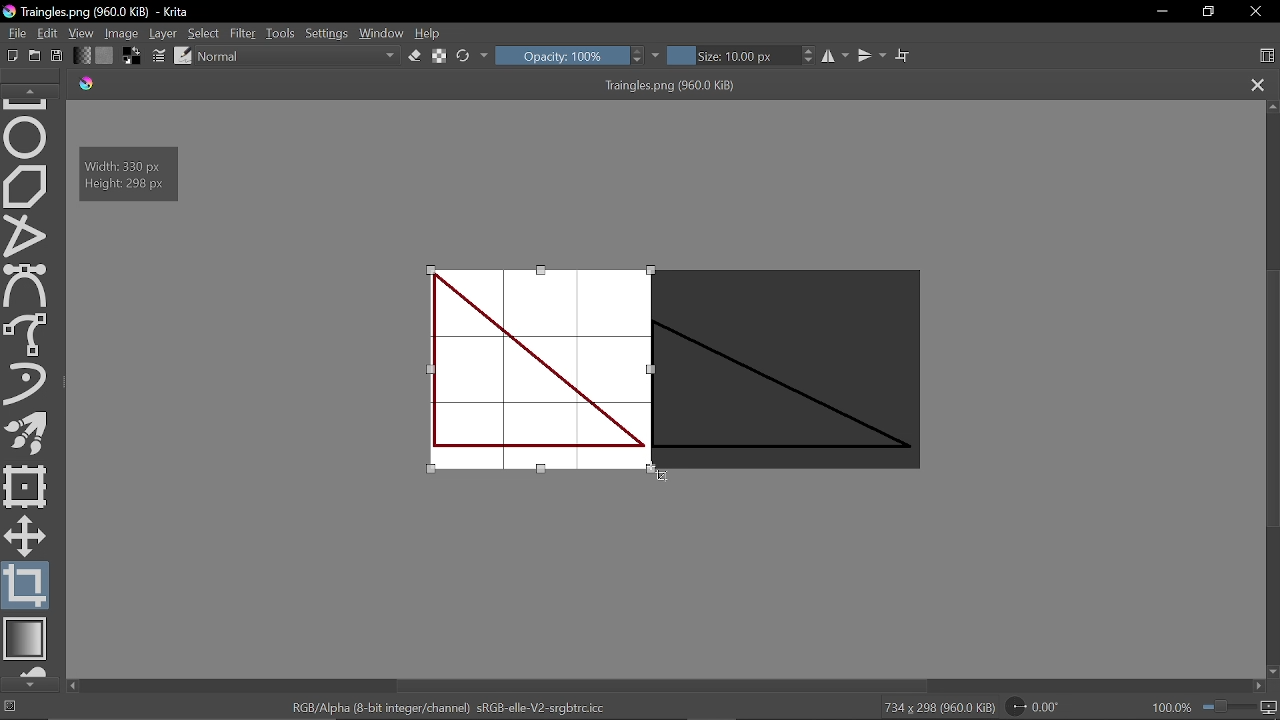 The image size is (1280, 720). I want to click on Settings, so click(327, 34).